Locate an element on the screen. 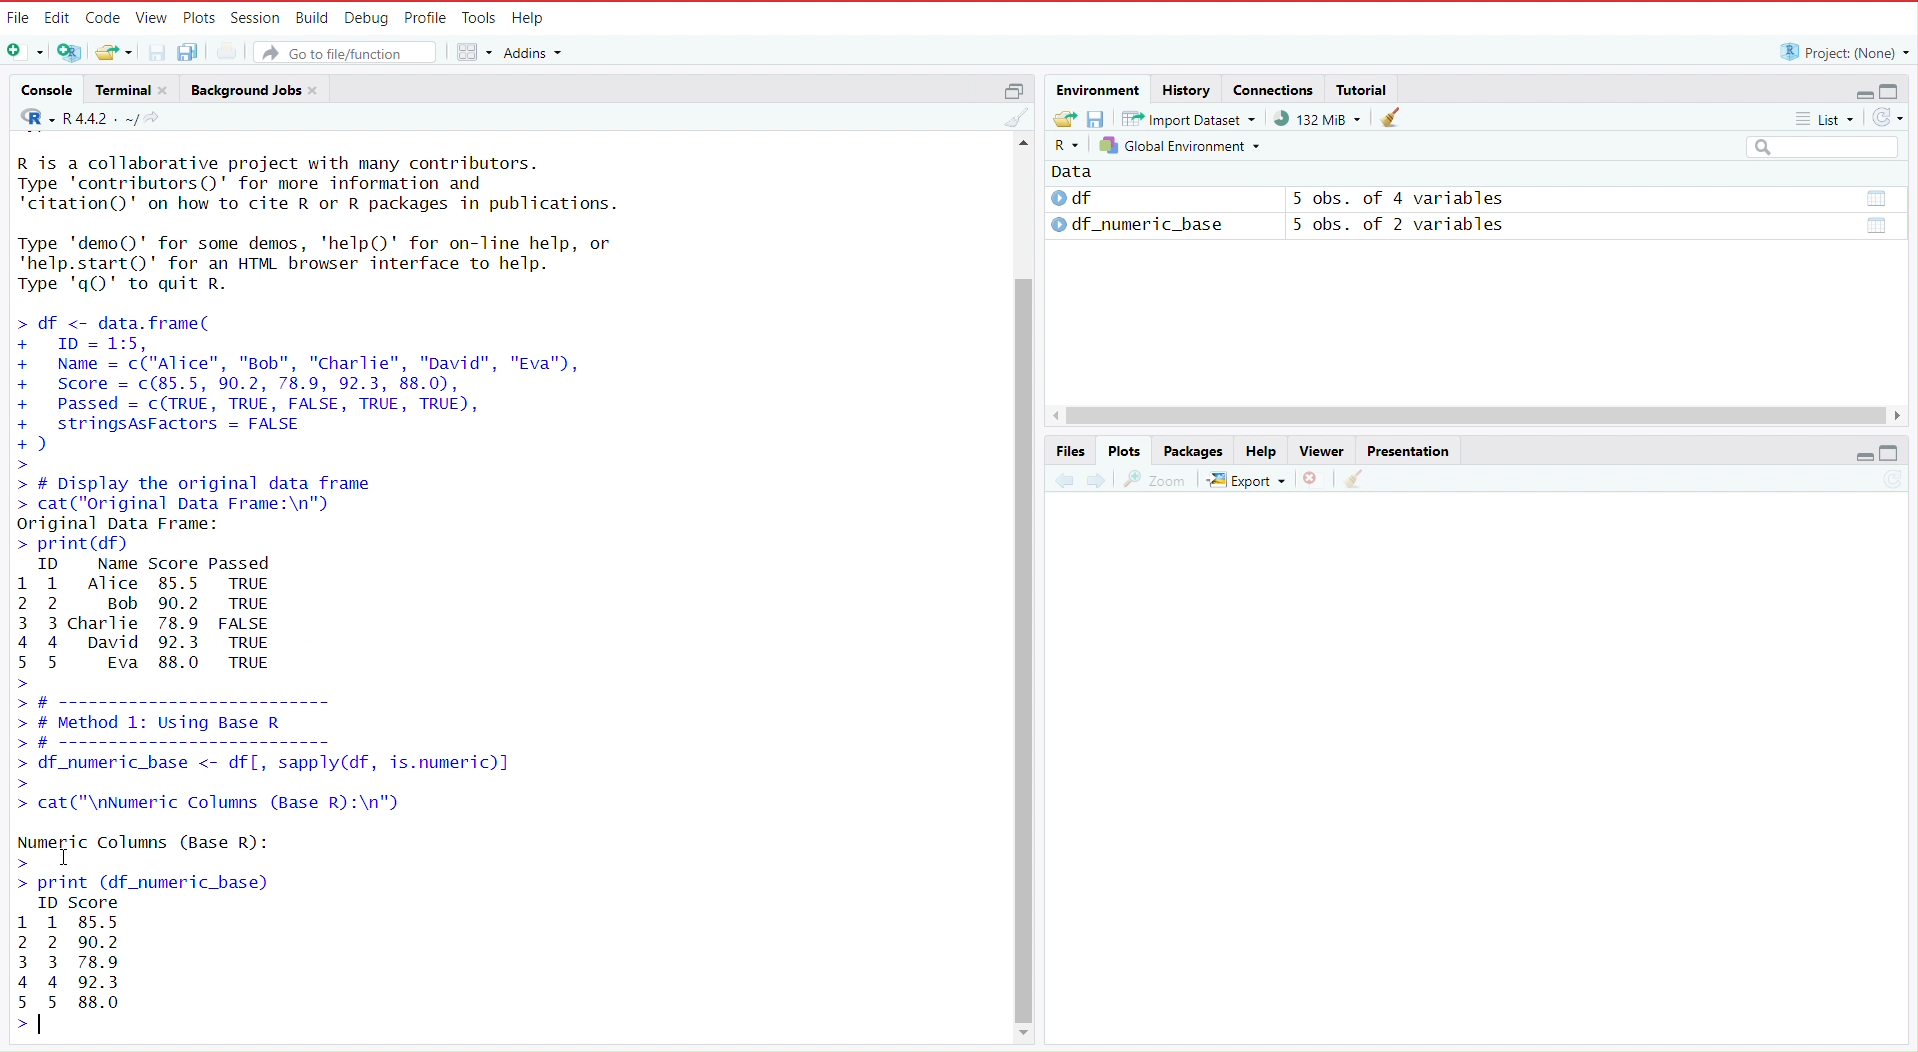 The height and width of the screenshot is (1052, 1918). minimize is located at coordinates (1859, 89).